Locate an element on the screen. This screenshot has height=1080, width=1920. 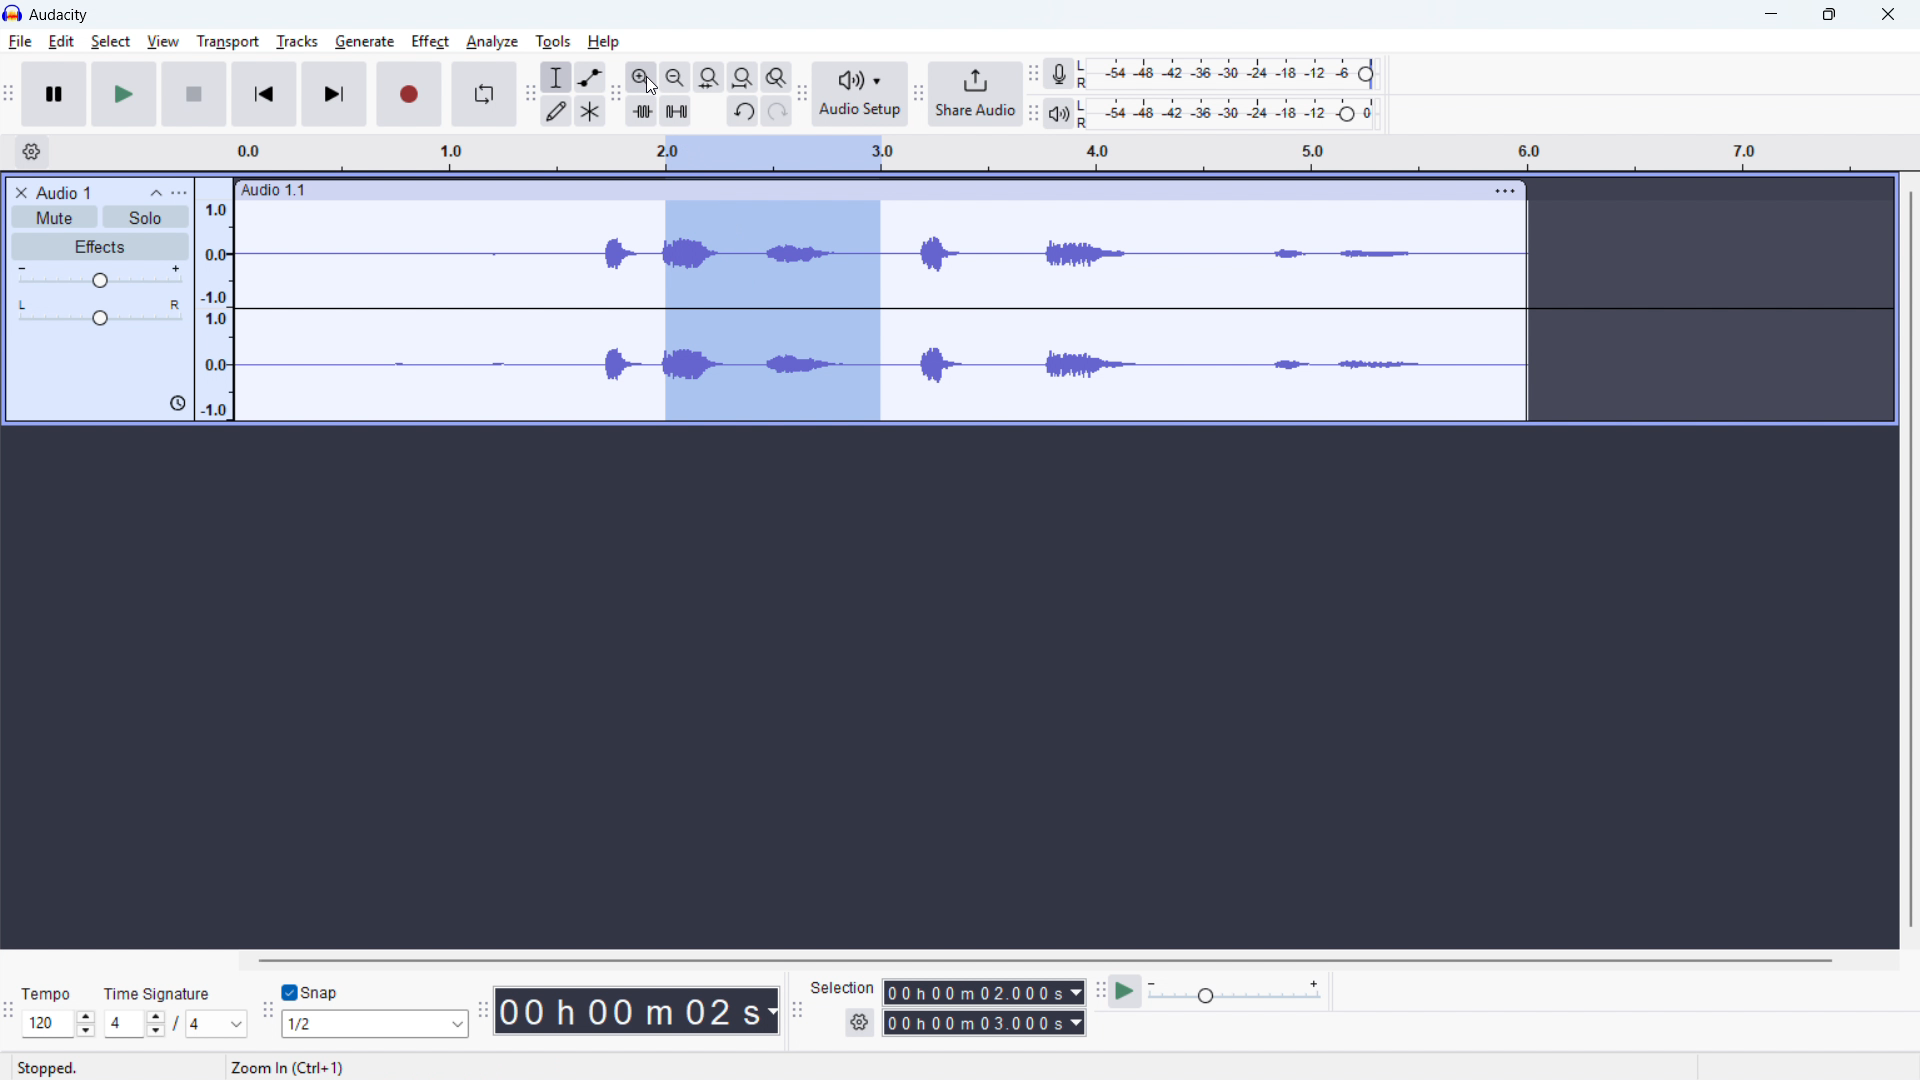
Draw tool is located at coordinates (557, 110).